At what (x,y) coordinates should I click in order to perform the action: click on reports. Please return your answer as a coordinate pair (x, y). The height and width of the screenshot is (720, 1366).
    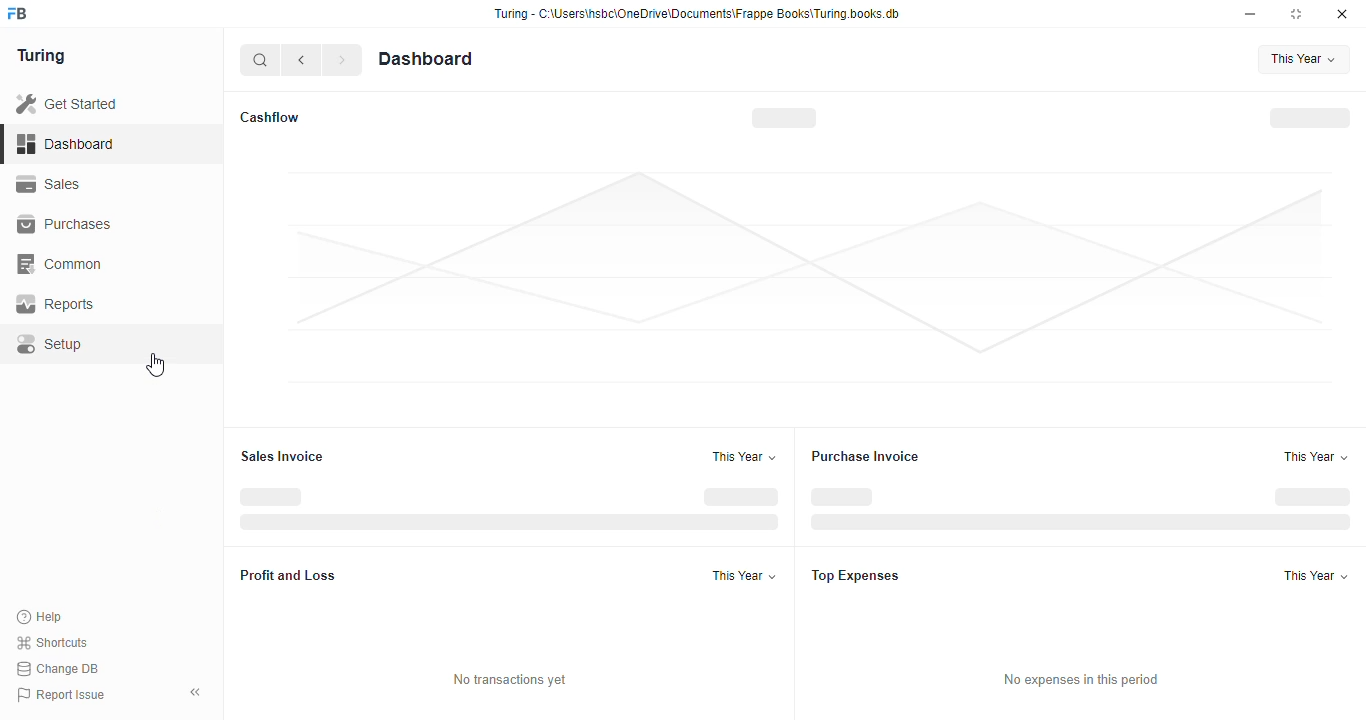
    Looking at the image, I should click on (56, 304).